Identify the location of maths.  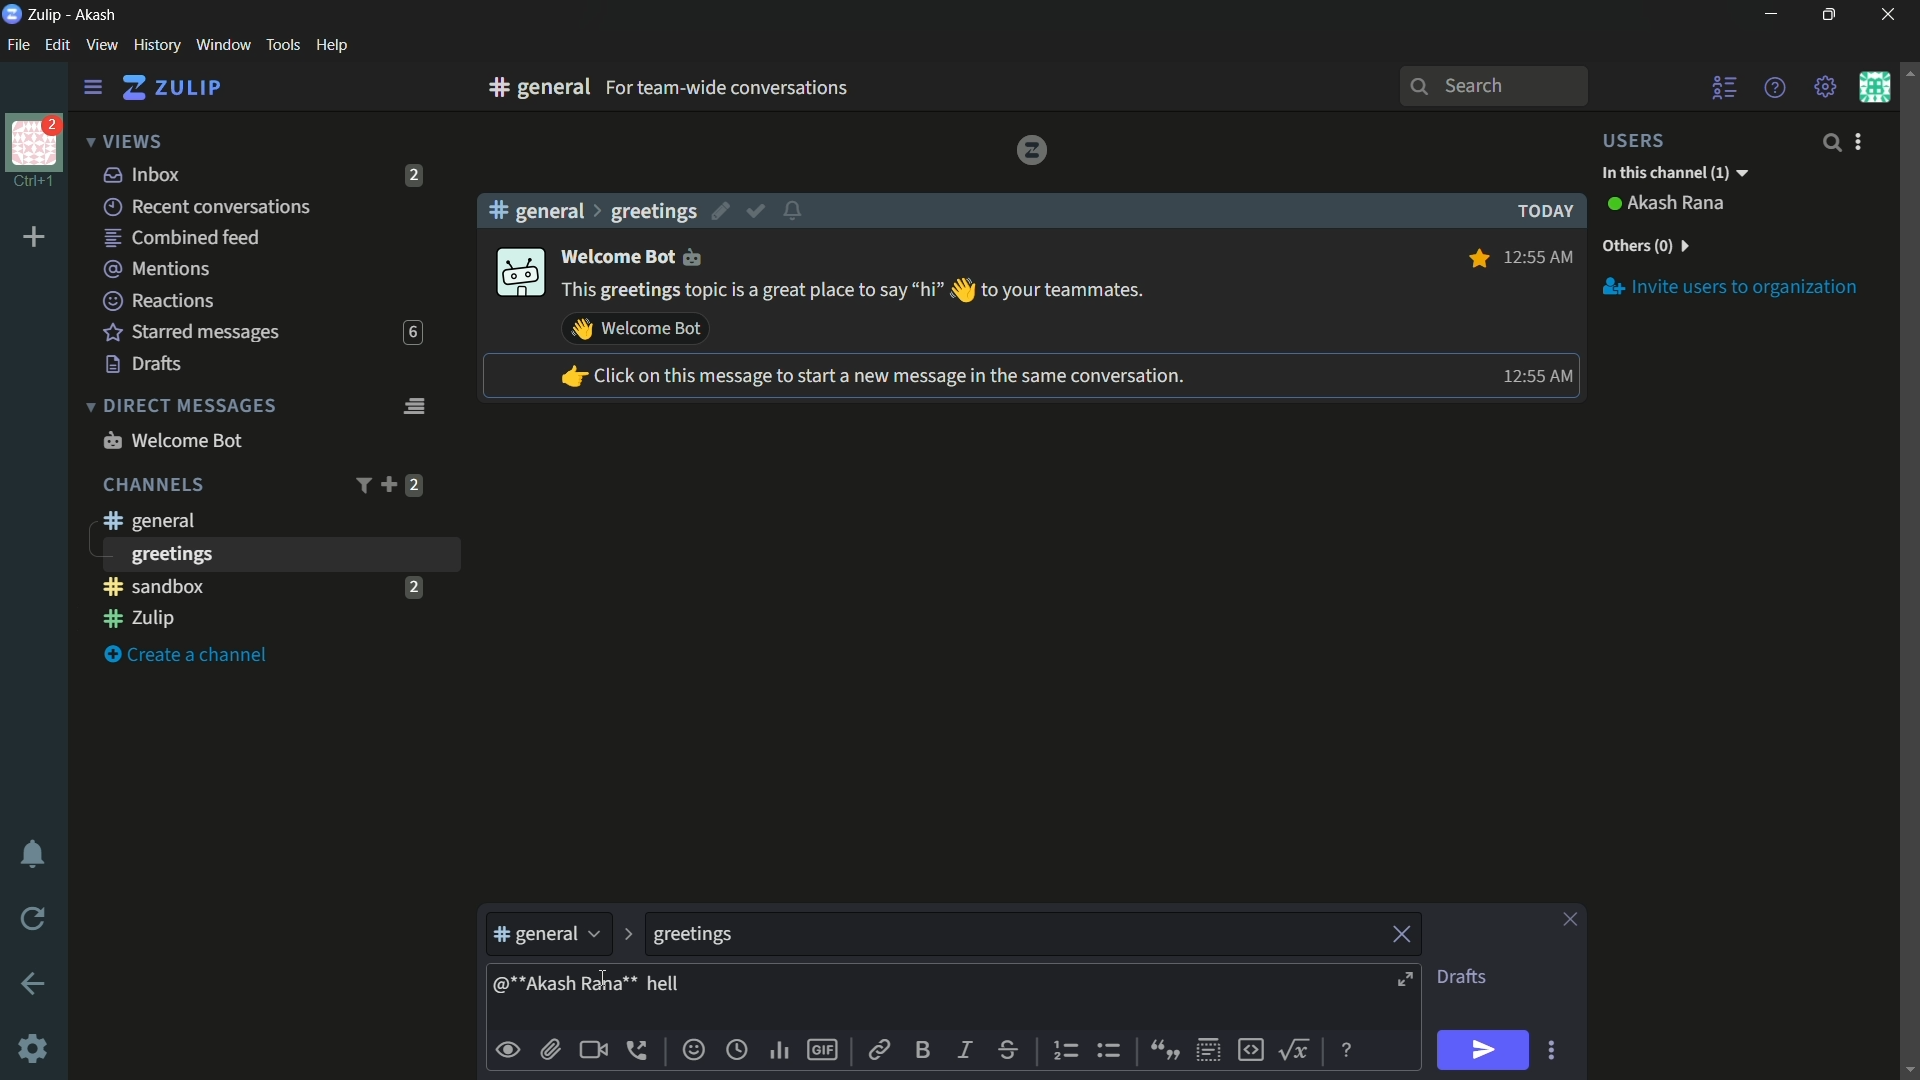
(1298, 1049).